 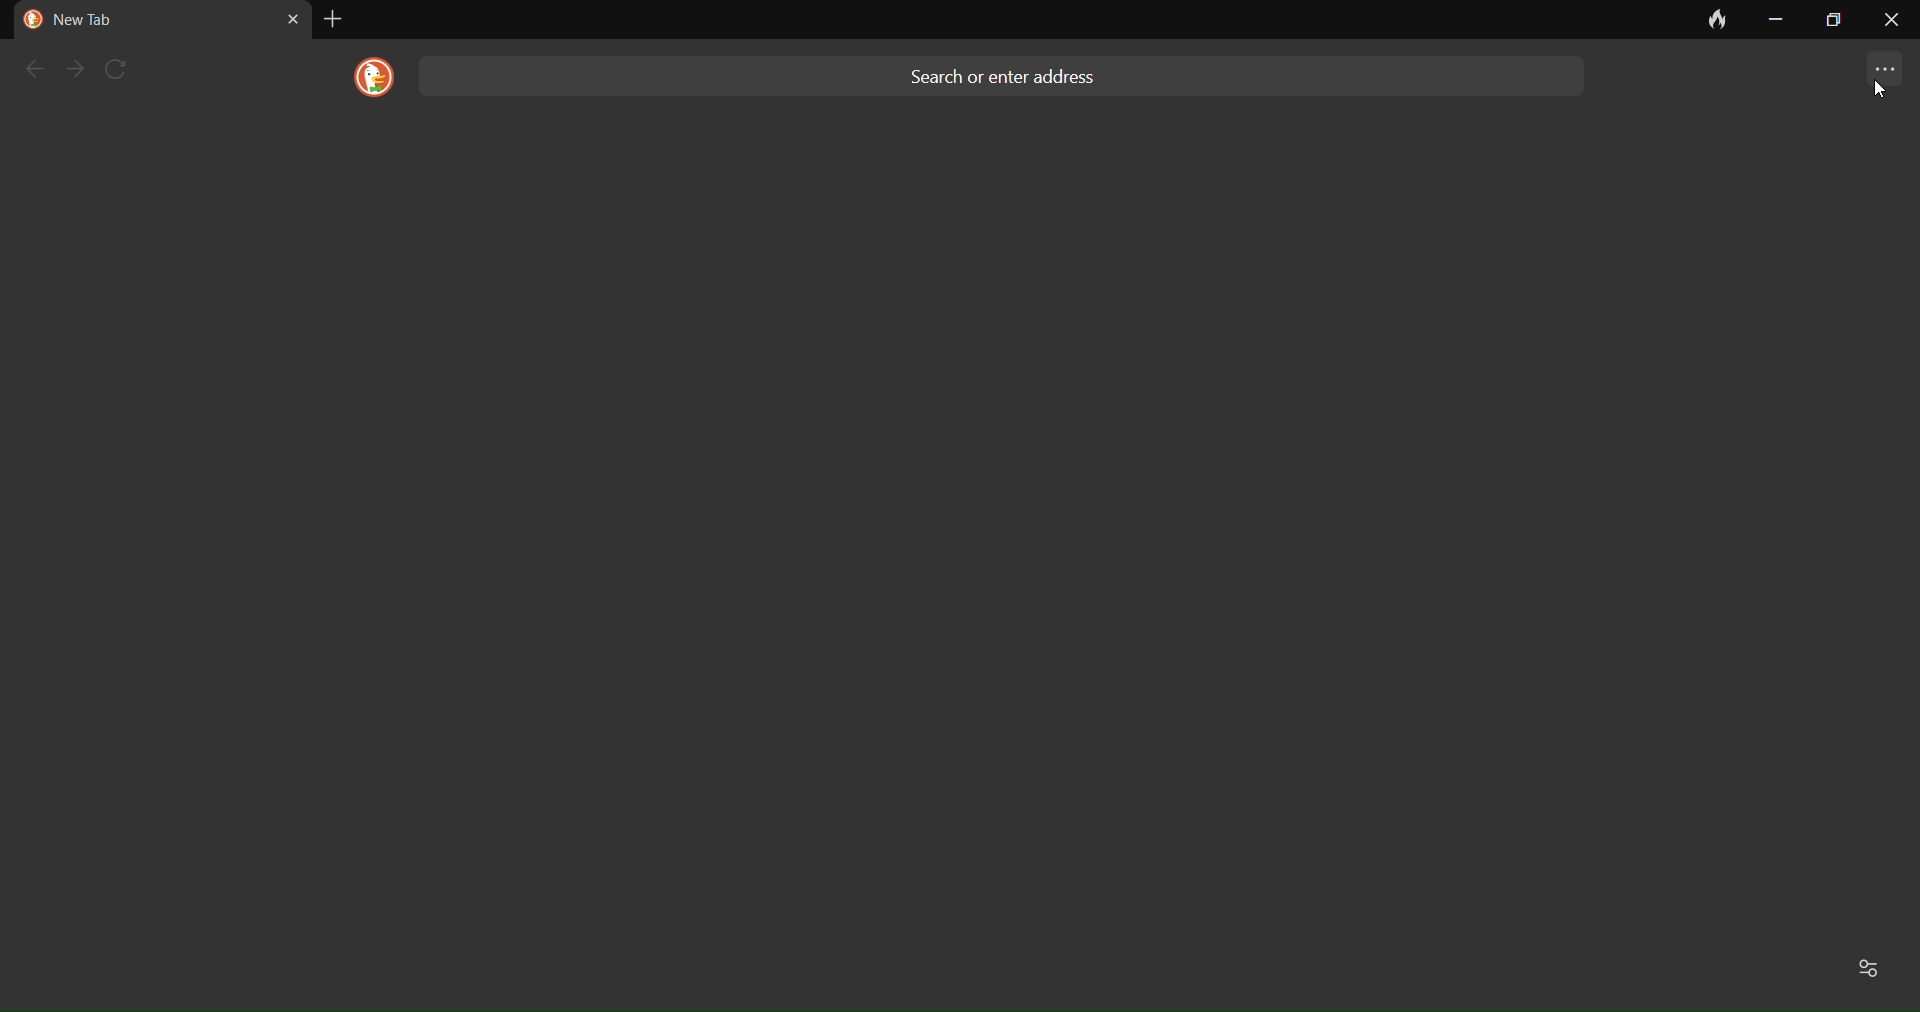 I want to click on clear data, so click(x=1708, y=25).